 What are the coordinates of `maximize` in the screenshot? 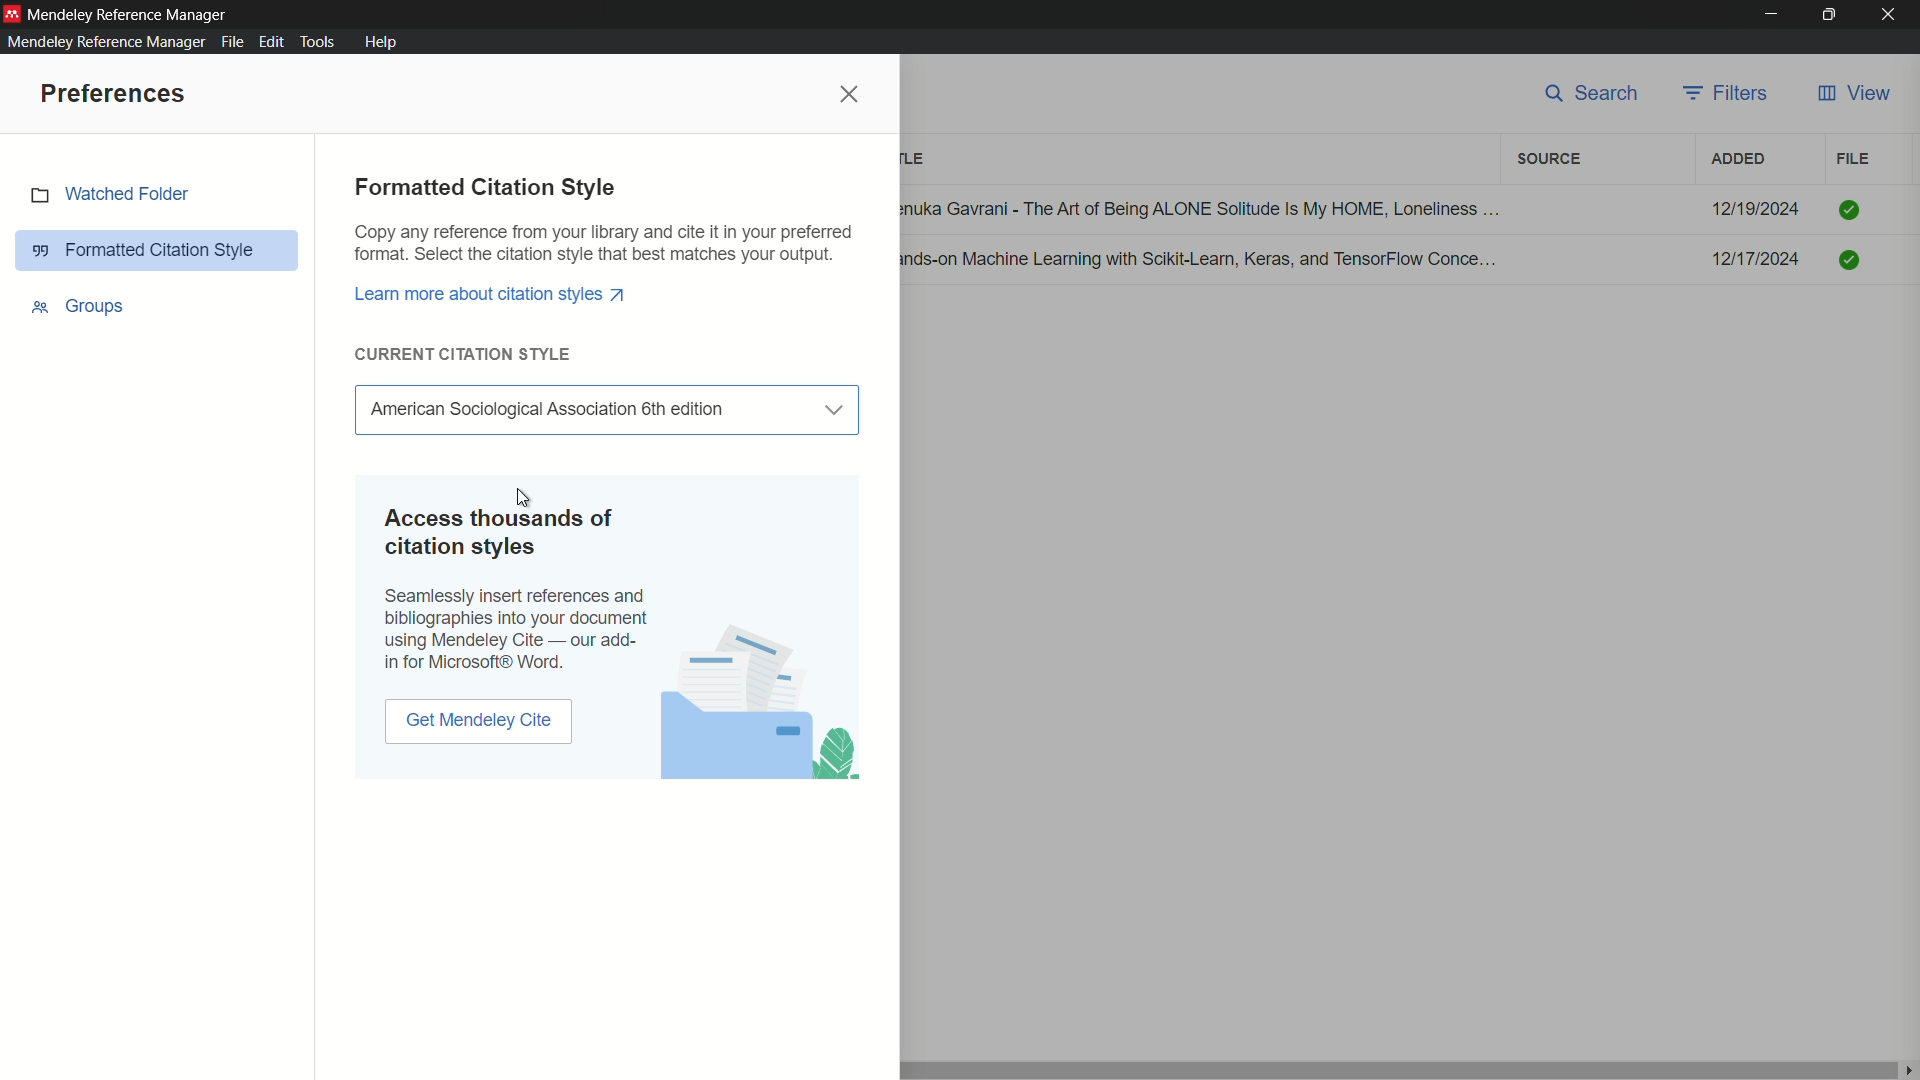 It's located at (1831, 15).